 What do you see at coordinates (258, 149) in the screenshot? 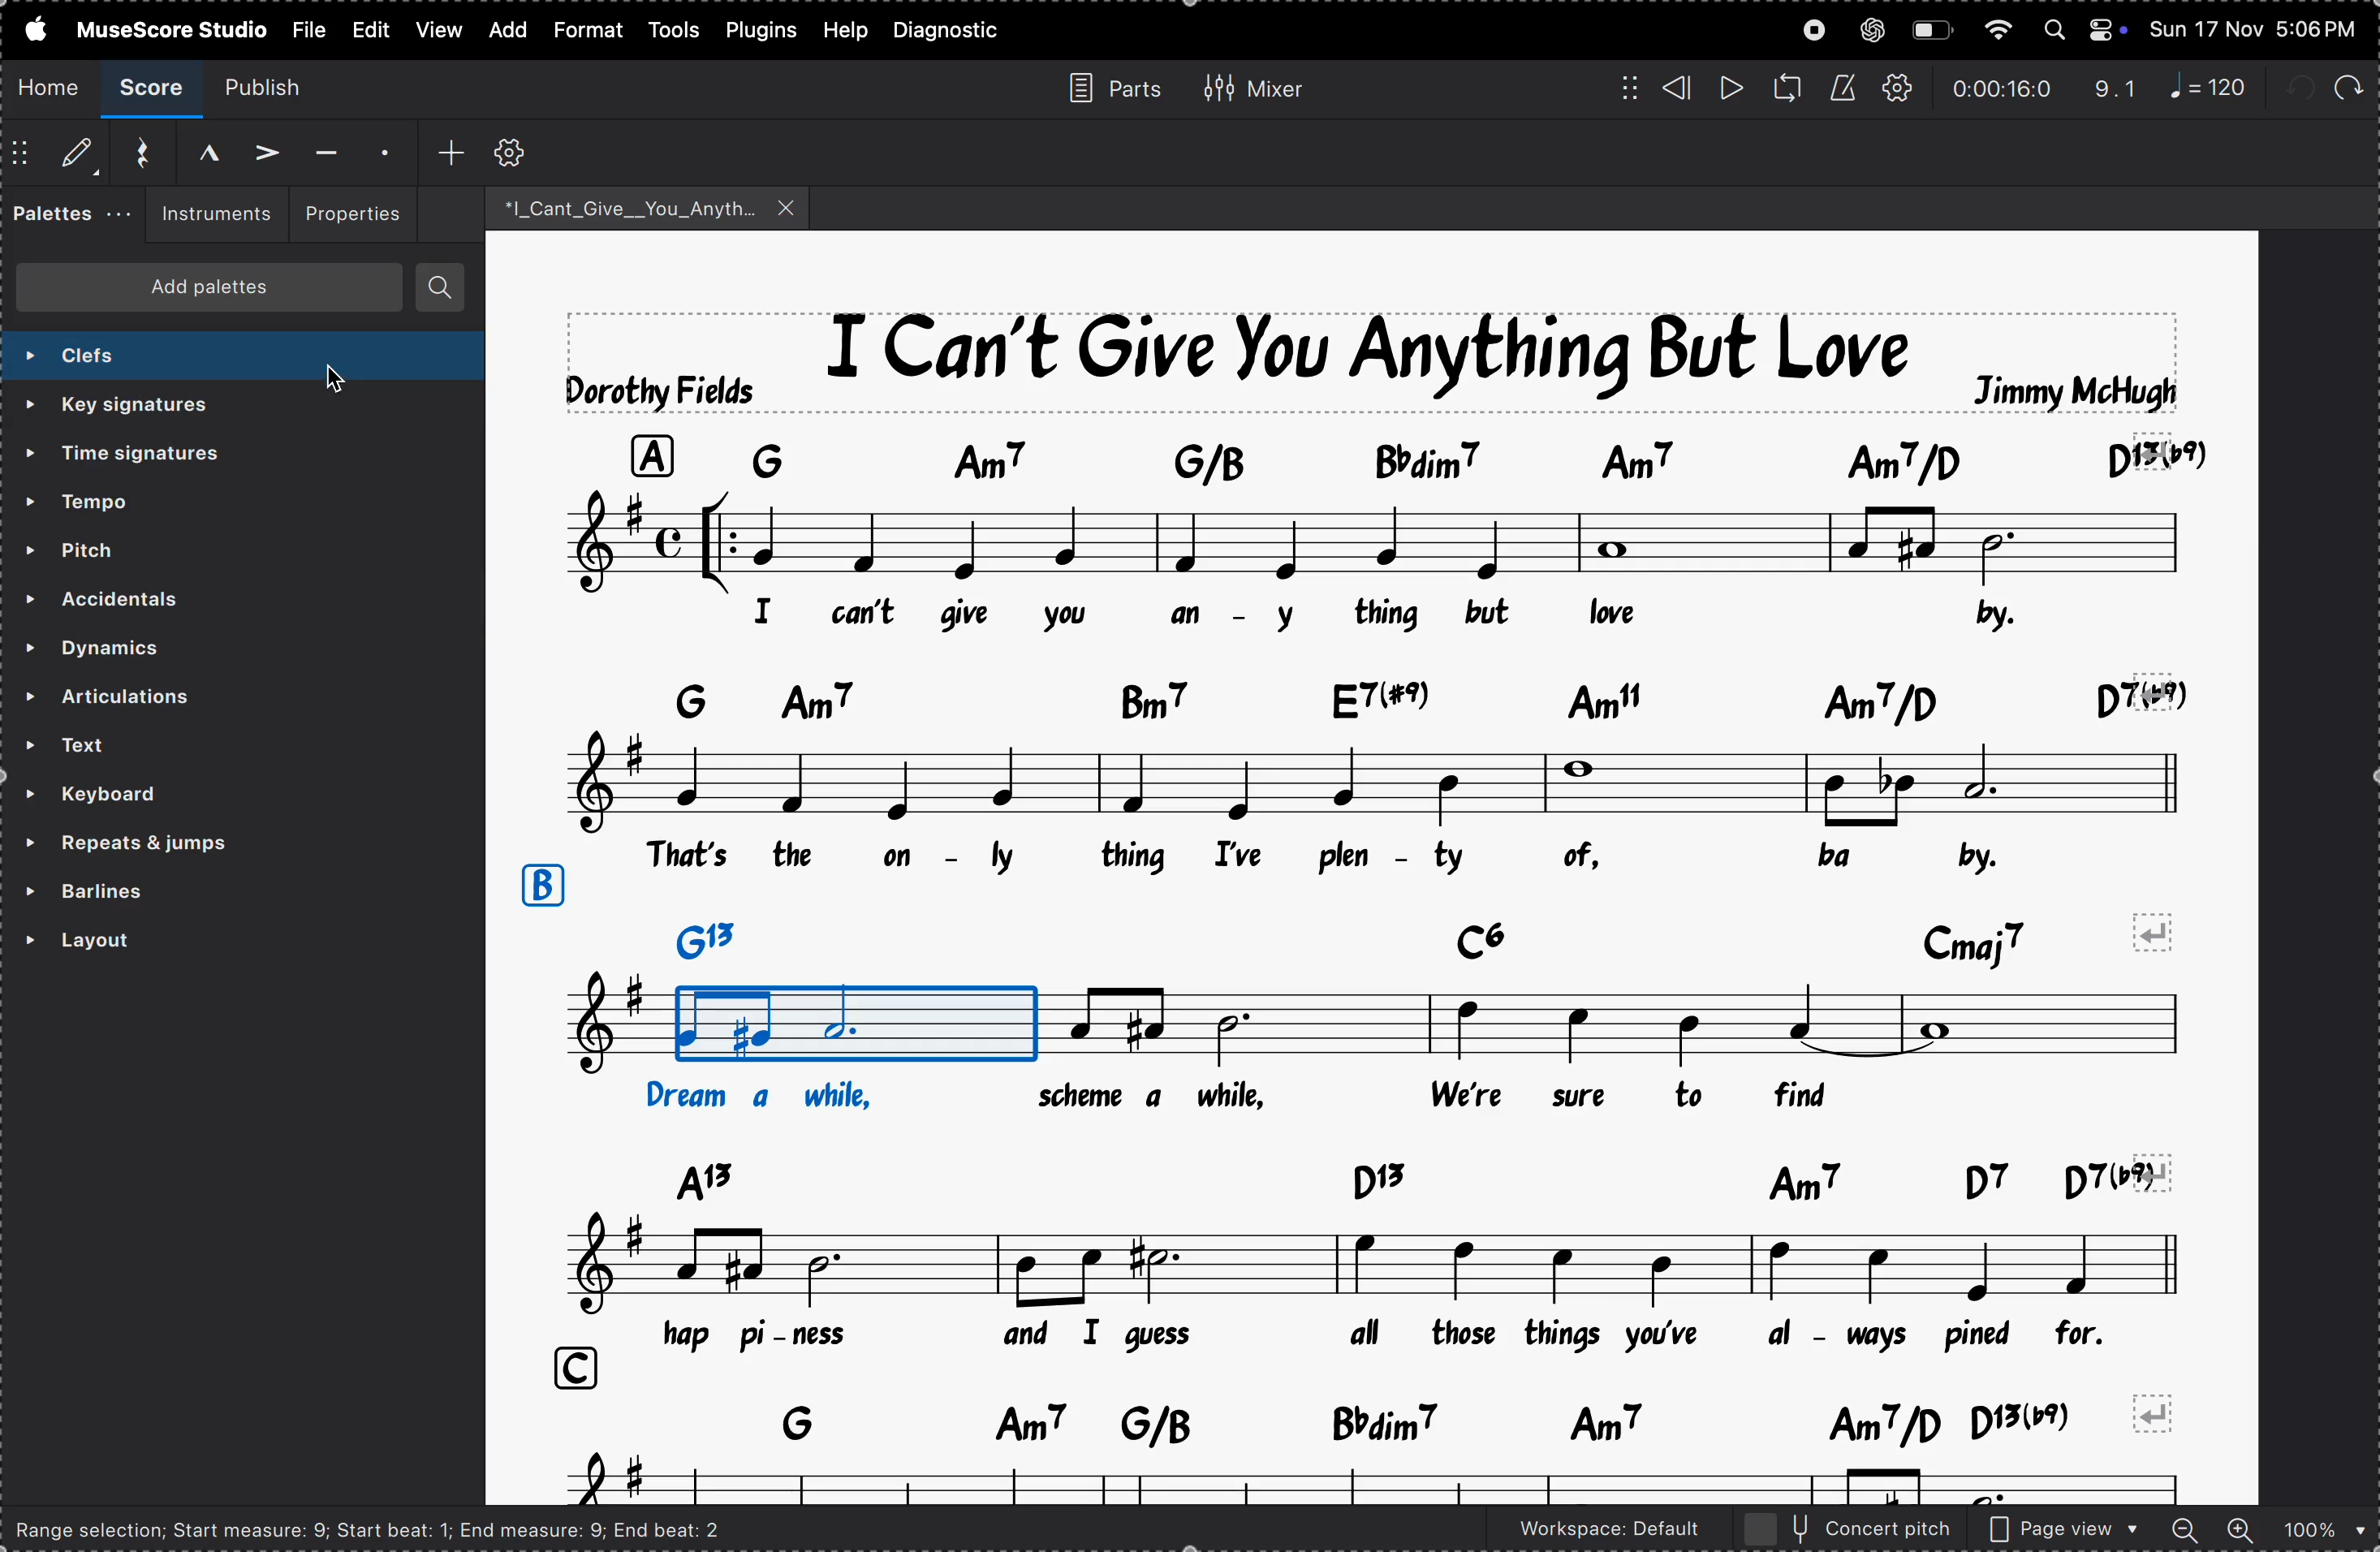
I see `accent` at bounding box center [258, 149].